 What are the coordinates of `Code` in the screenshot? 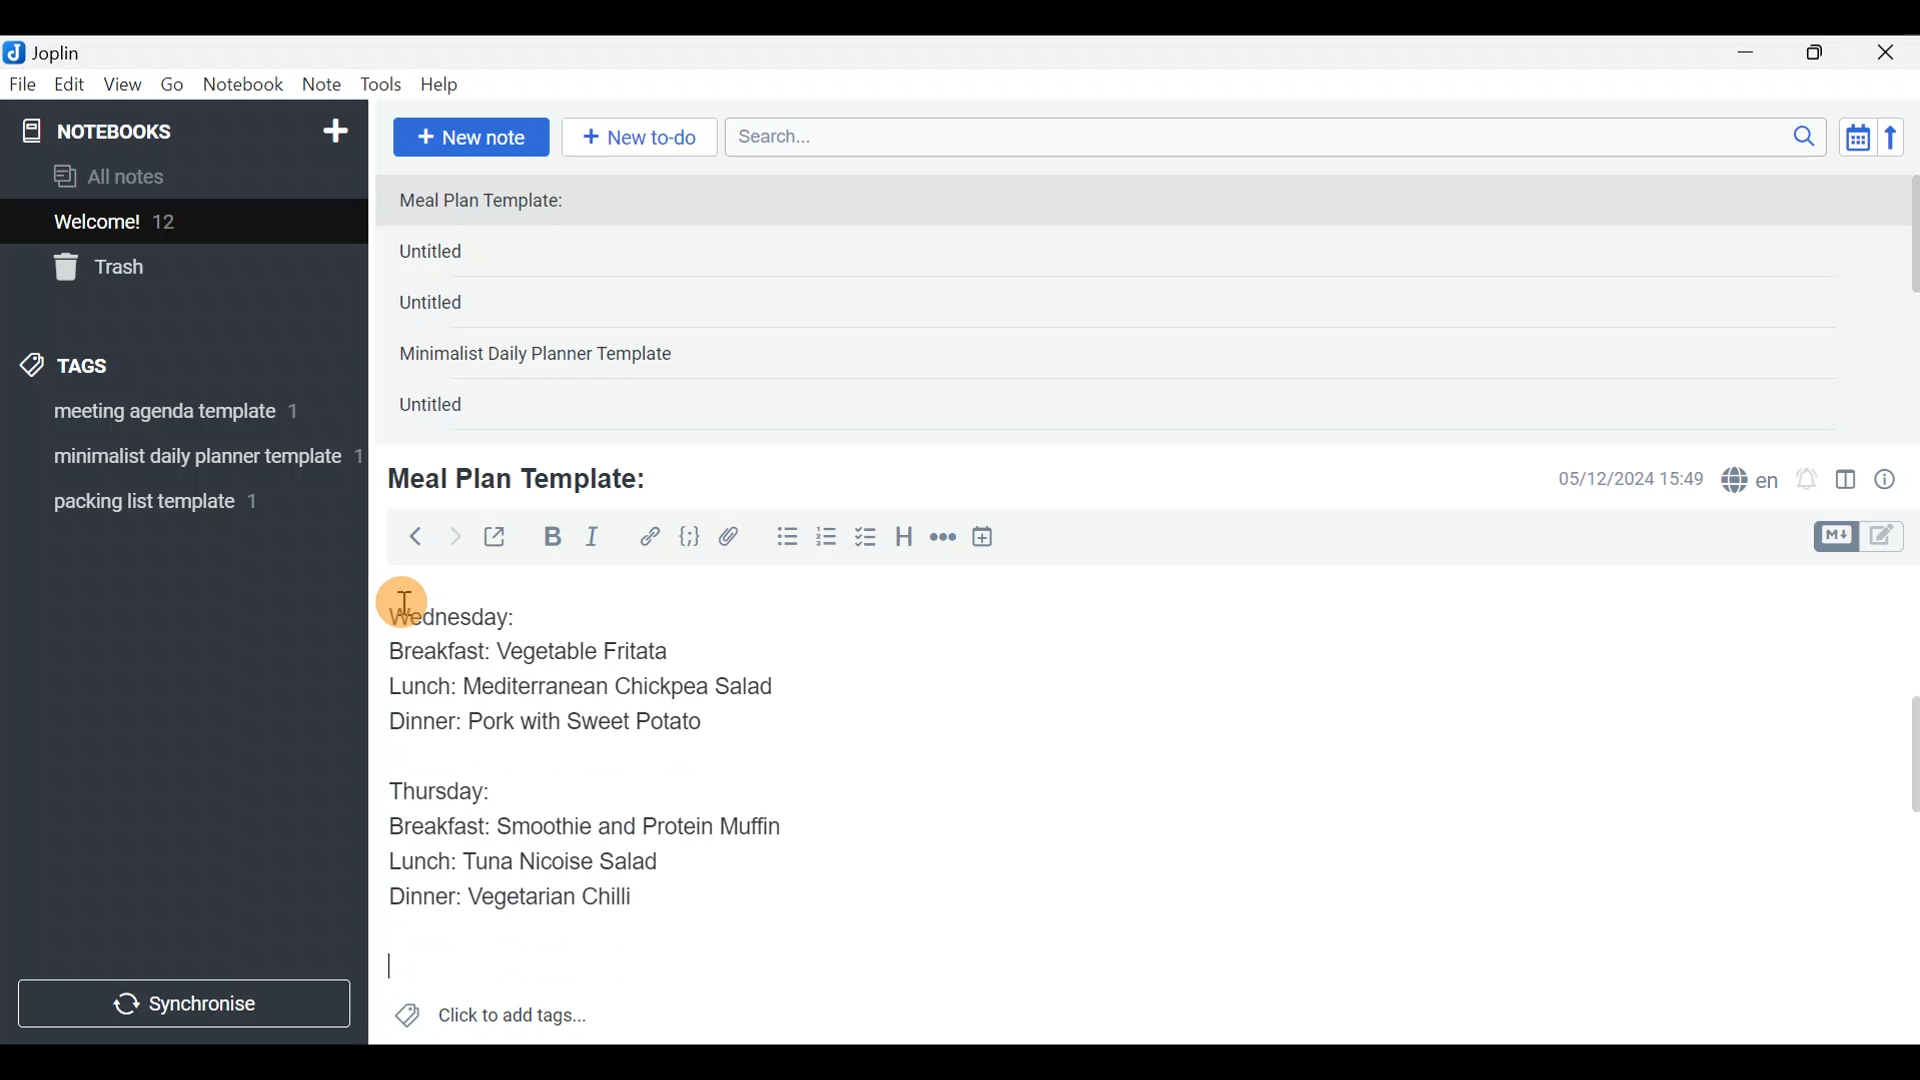 It's located at (687, 536).